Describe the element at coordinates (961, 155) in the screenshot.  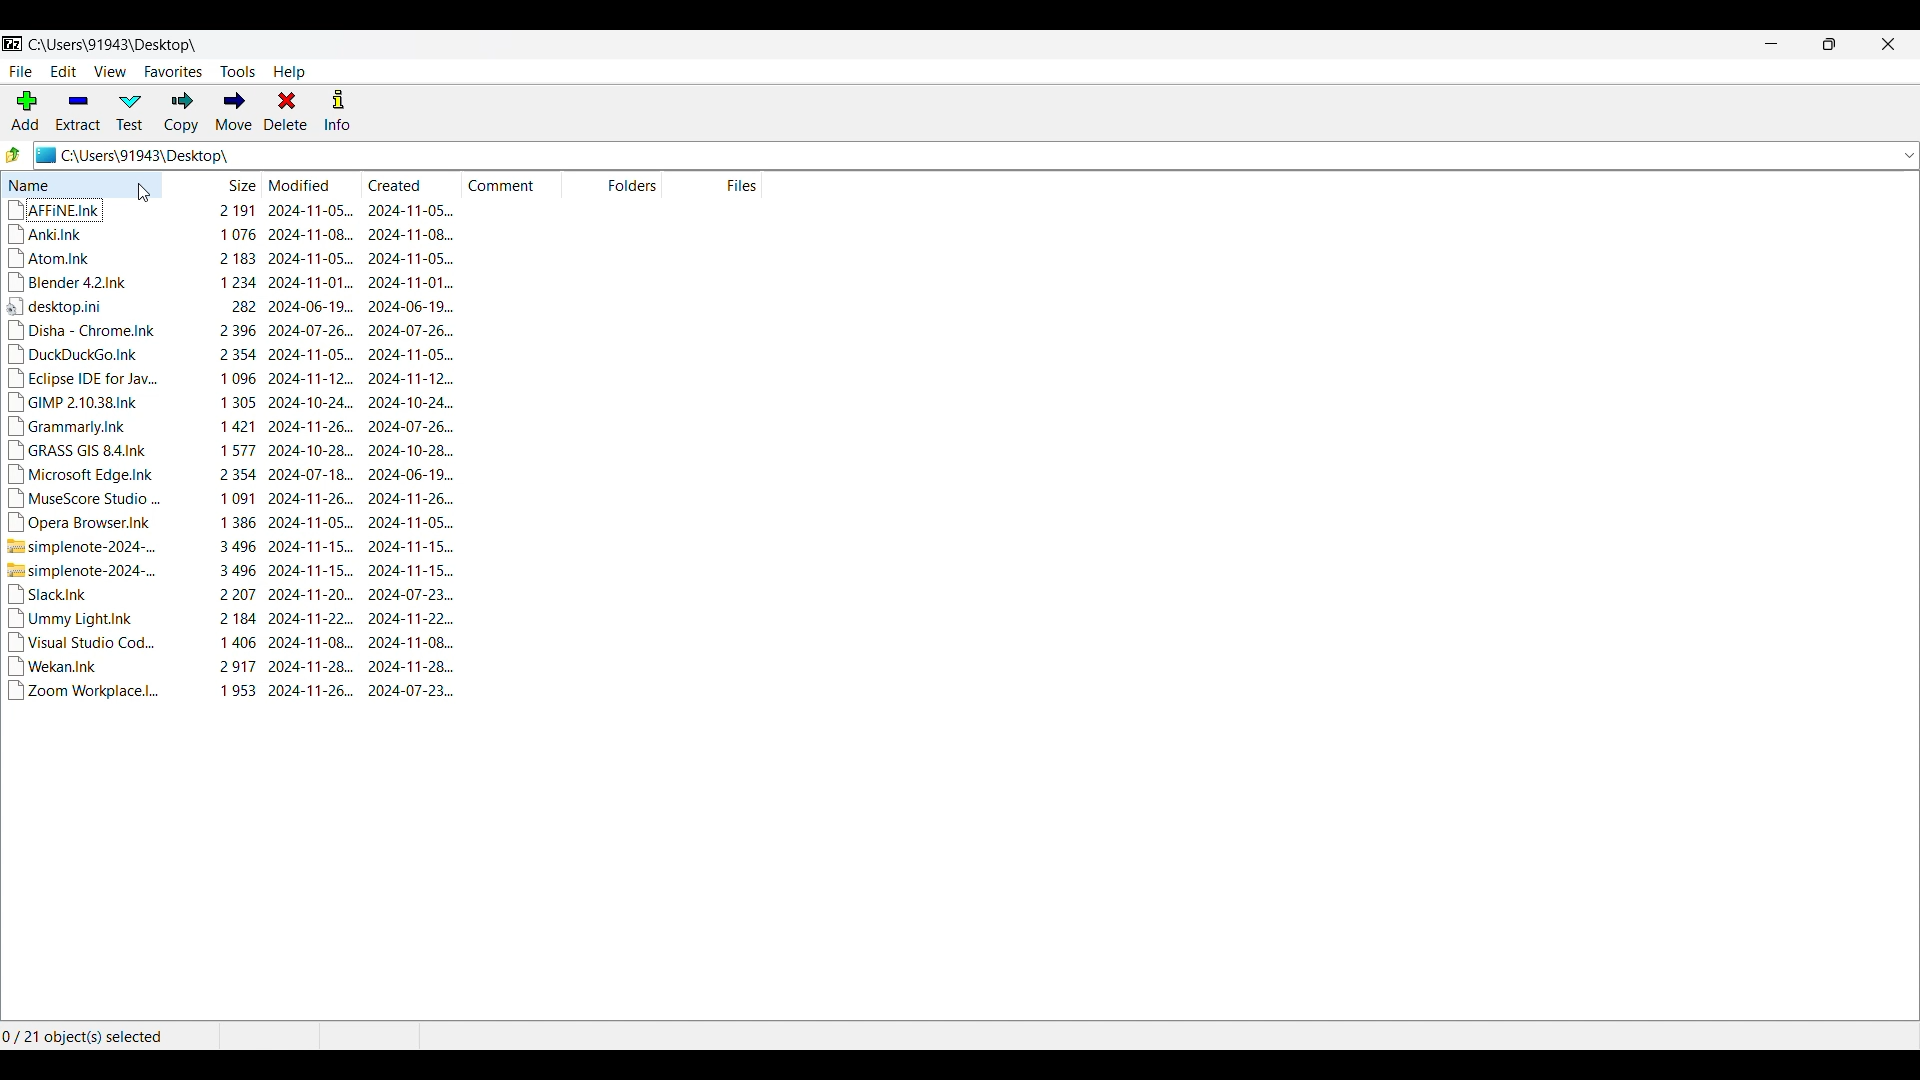
I see `C:\Users\91943\Desktop\` at that location.